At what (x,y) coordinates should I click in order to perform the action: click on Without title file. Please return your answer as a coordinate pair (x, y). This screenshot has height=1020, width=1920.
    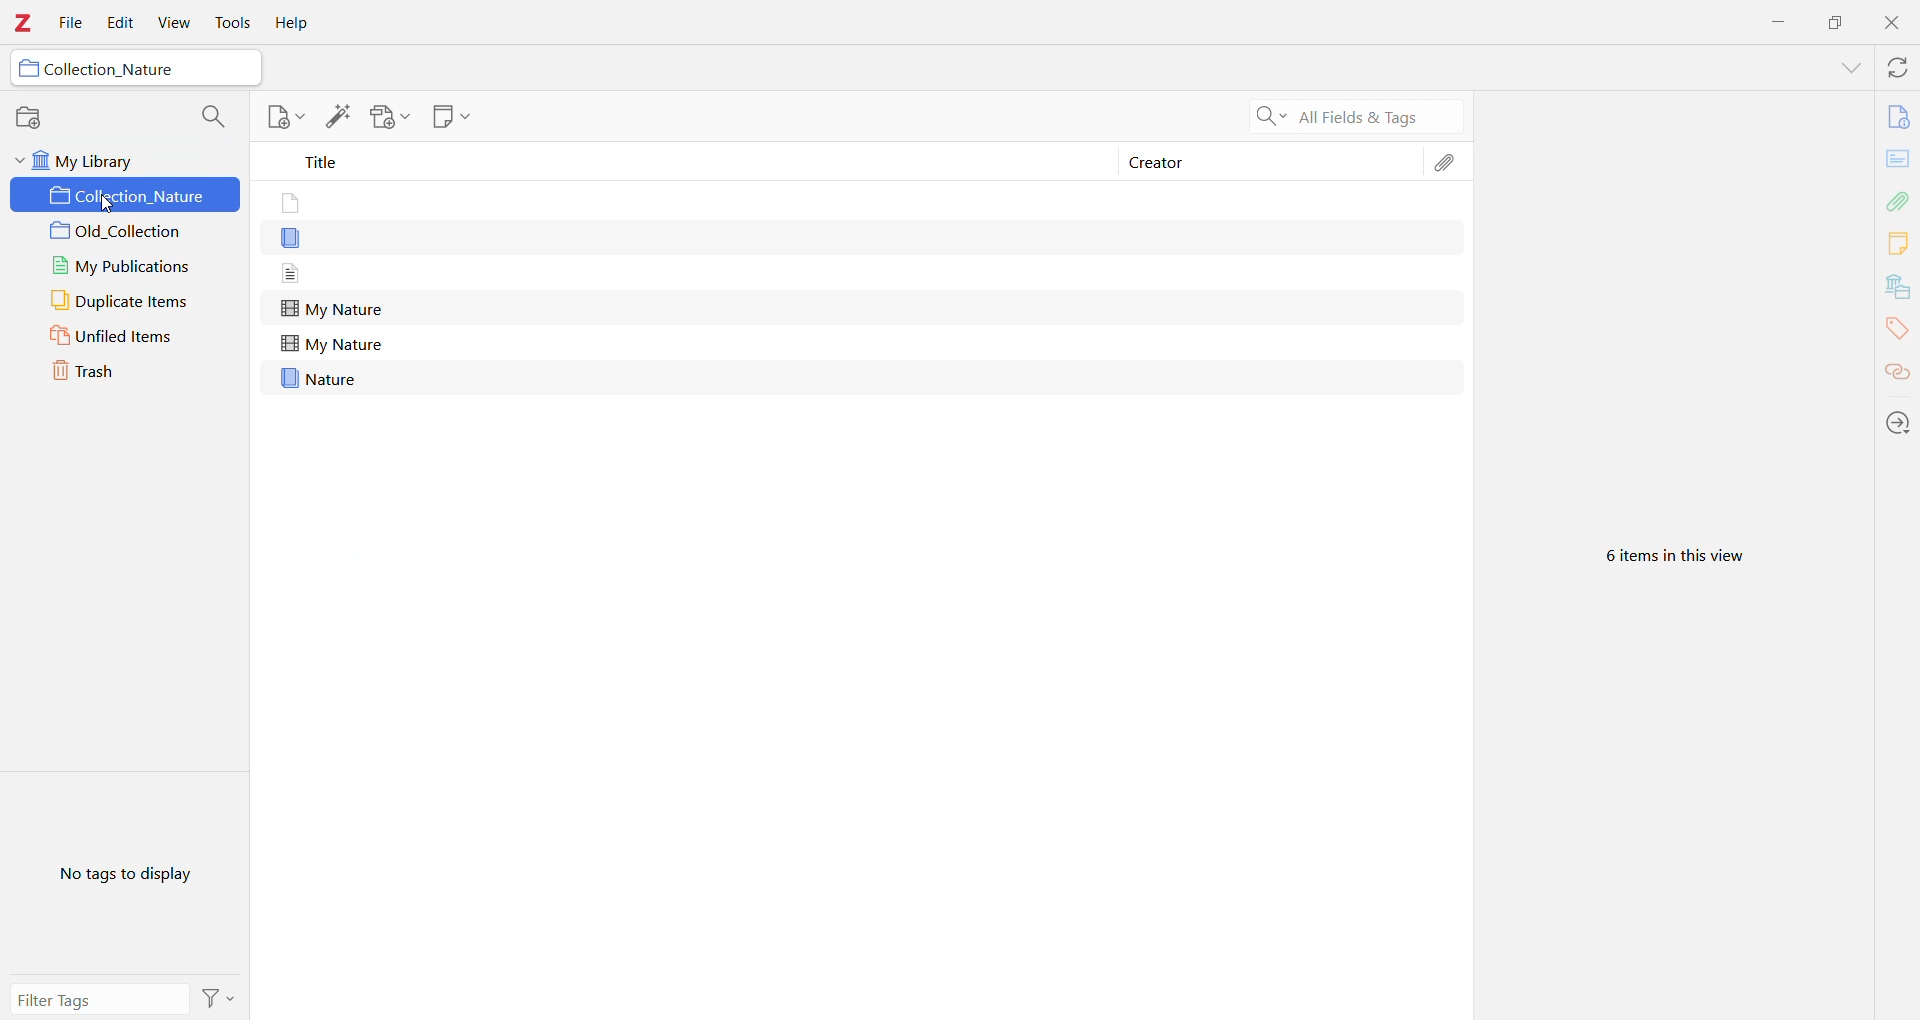
    Looking at the image, I should click on (302, 272).